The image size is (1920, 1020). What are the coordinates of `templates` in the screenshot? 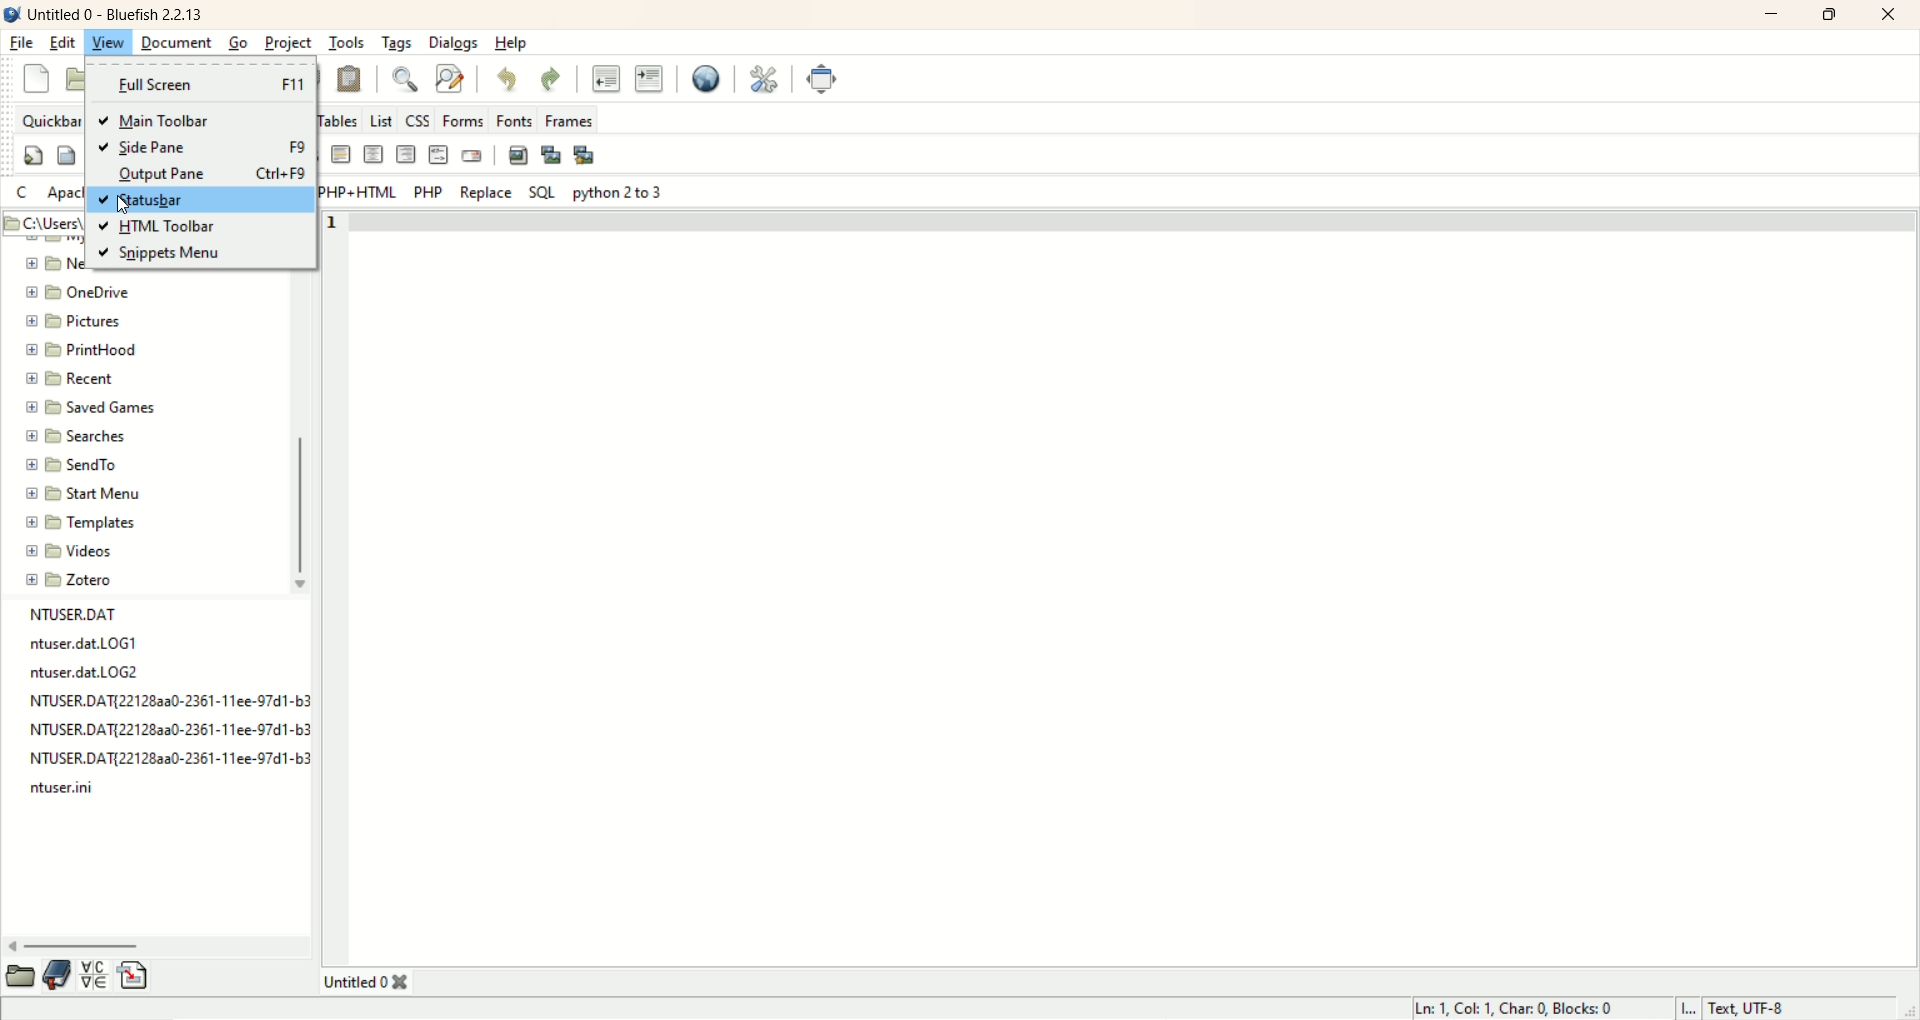 It's located at (84, 521).